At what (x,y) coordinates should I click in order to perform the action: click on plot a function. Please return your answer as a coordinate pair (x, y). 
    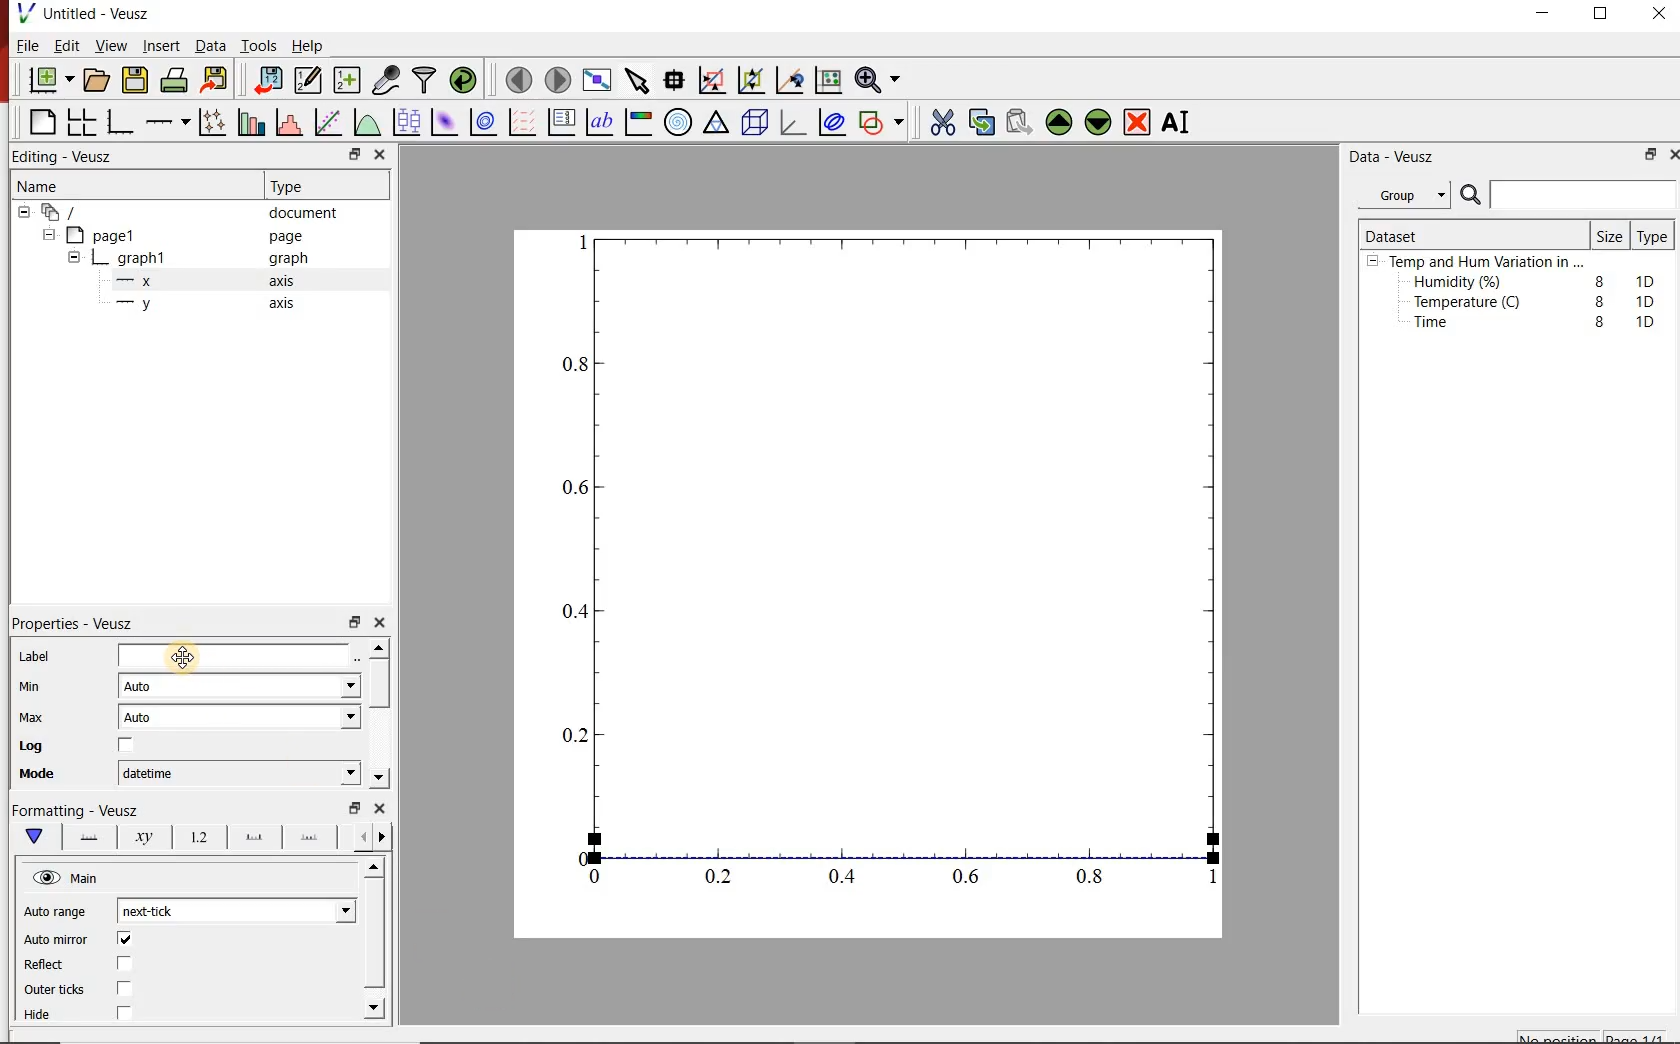
    Looking at the image, I should click on (369, 125).